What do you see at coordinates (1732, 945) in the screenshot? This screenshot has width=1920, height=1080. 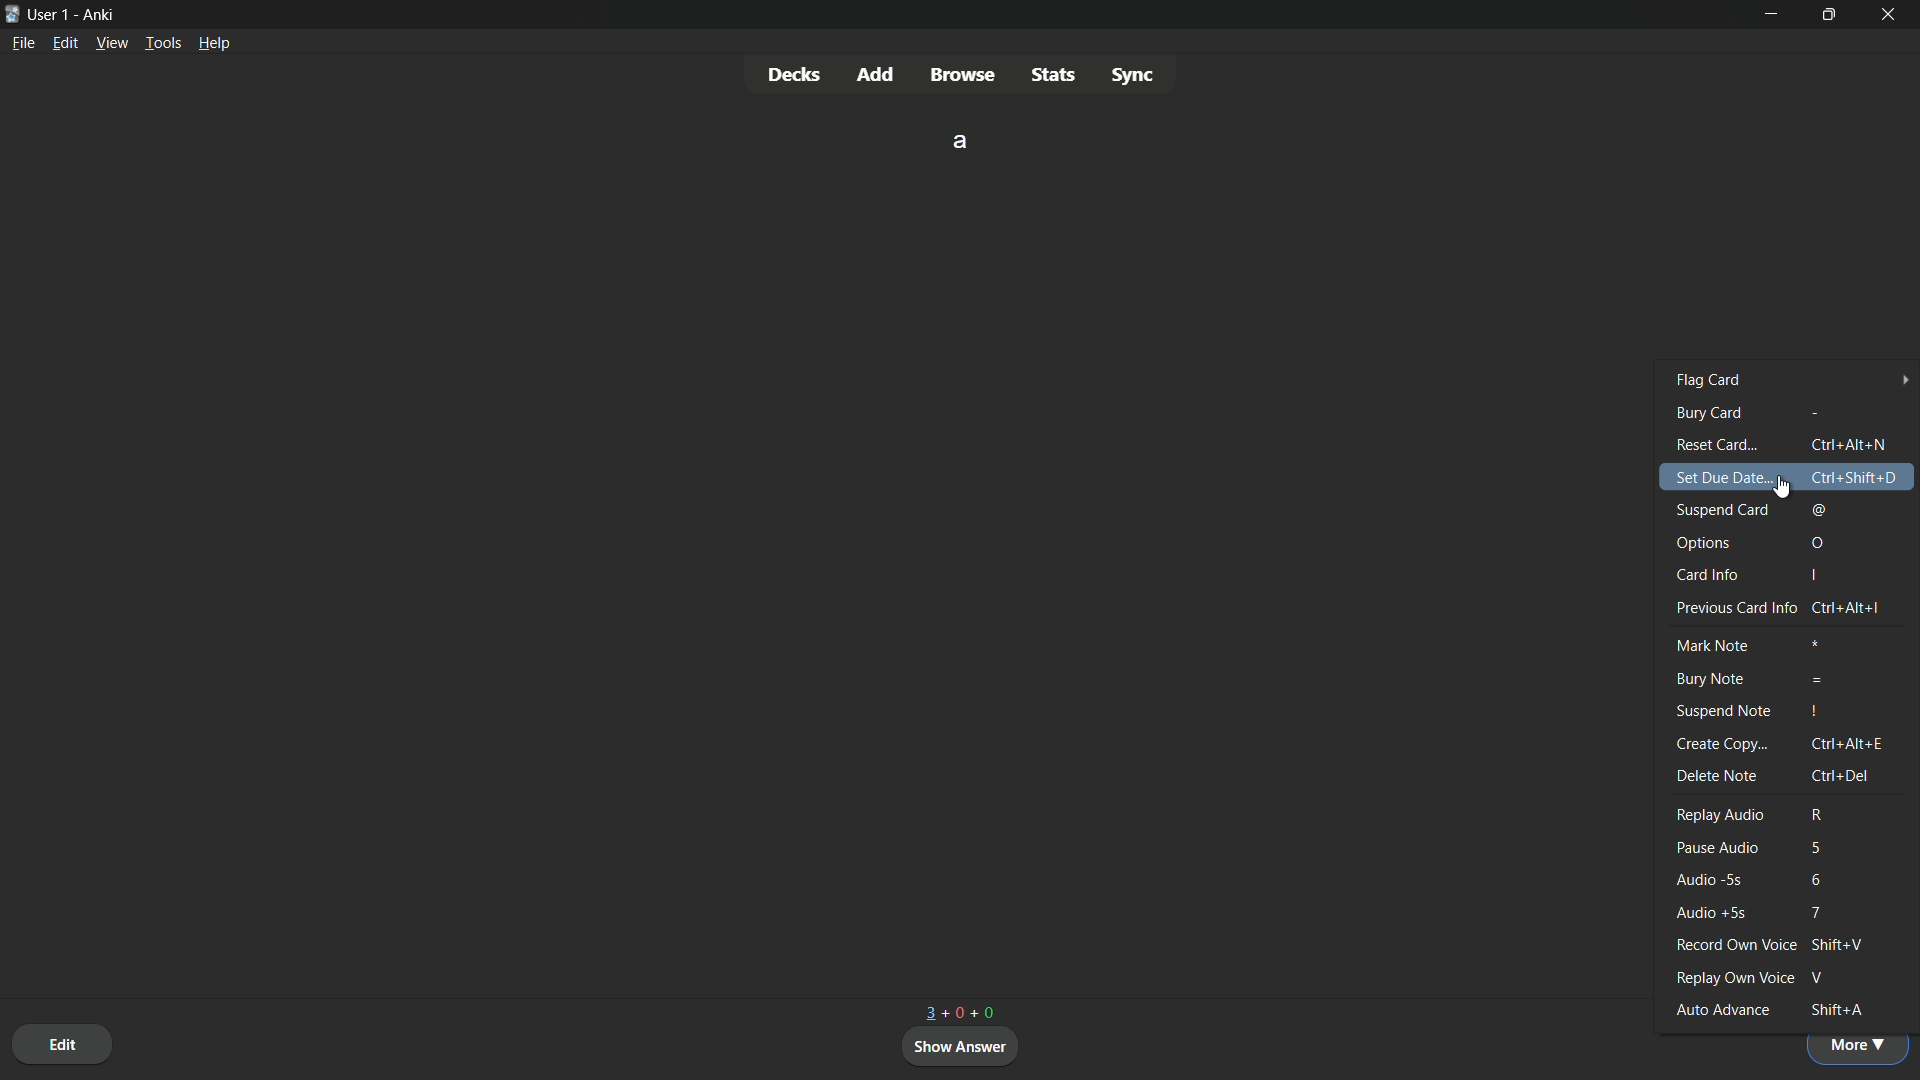 I see `record own voice` at bounding box center [1732, 945].